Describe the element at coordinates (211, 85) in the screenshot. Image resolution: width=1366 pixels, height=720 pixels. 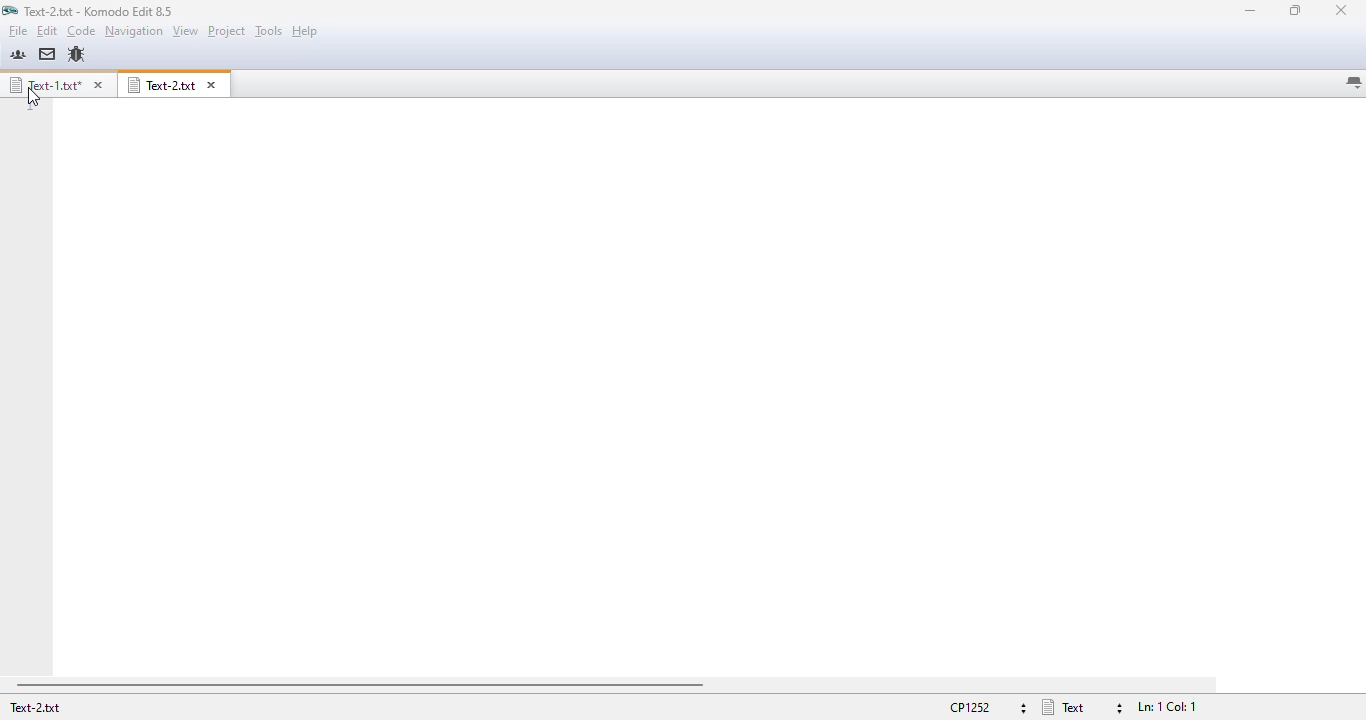
I see `close tab` at that location.